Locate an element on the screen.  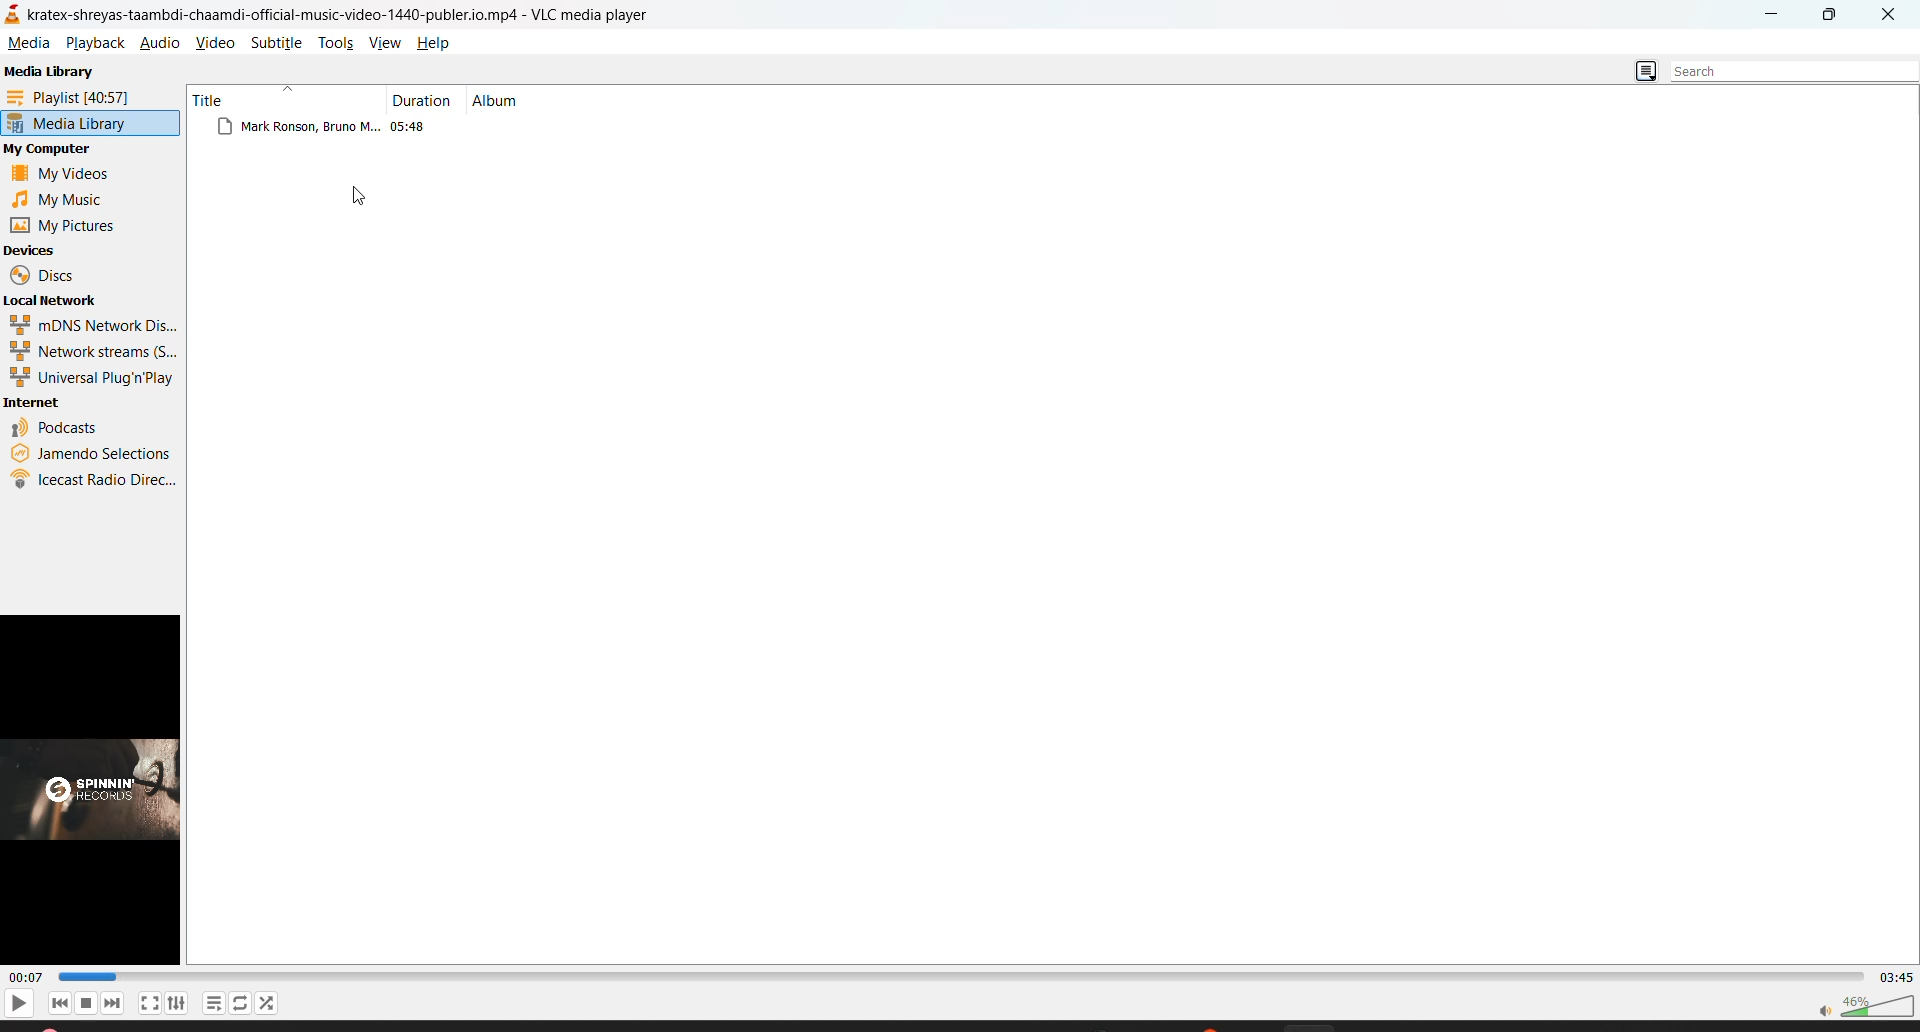
my computer is located at coordinates (56, 151).